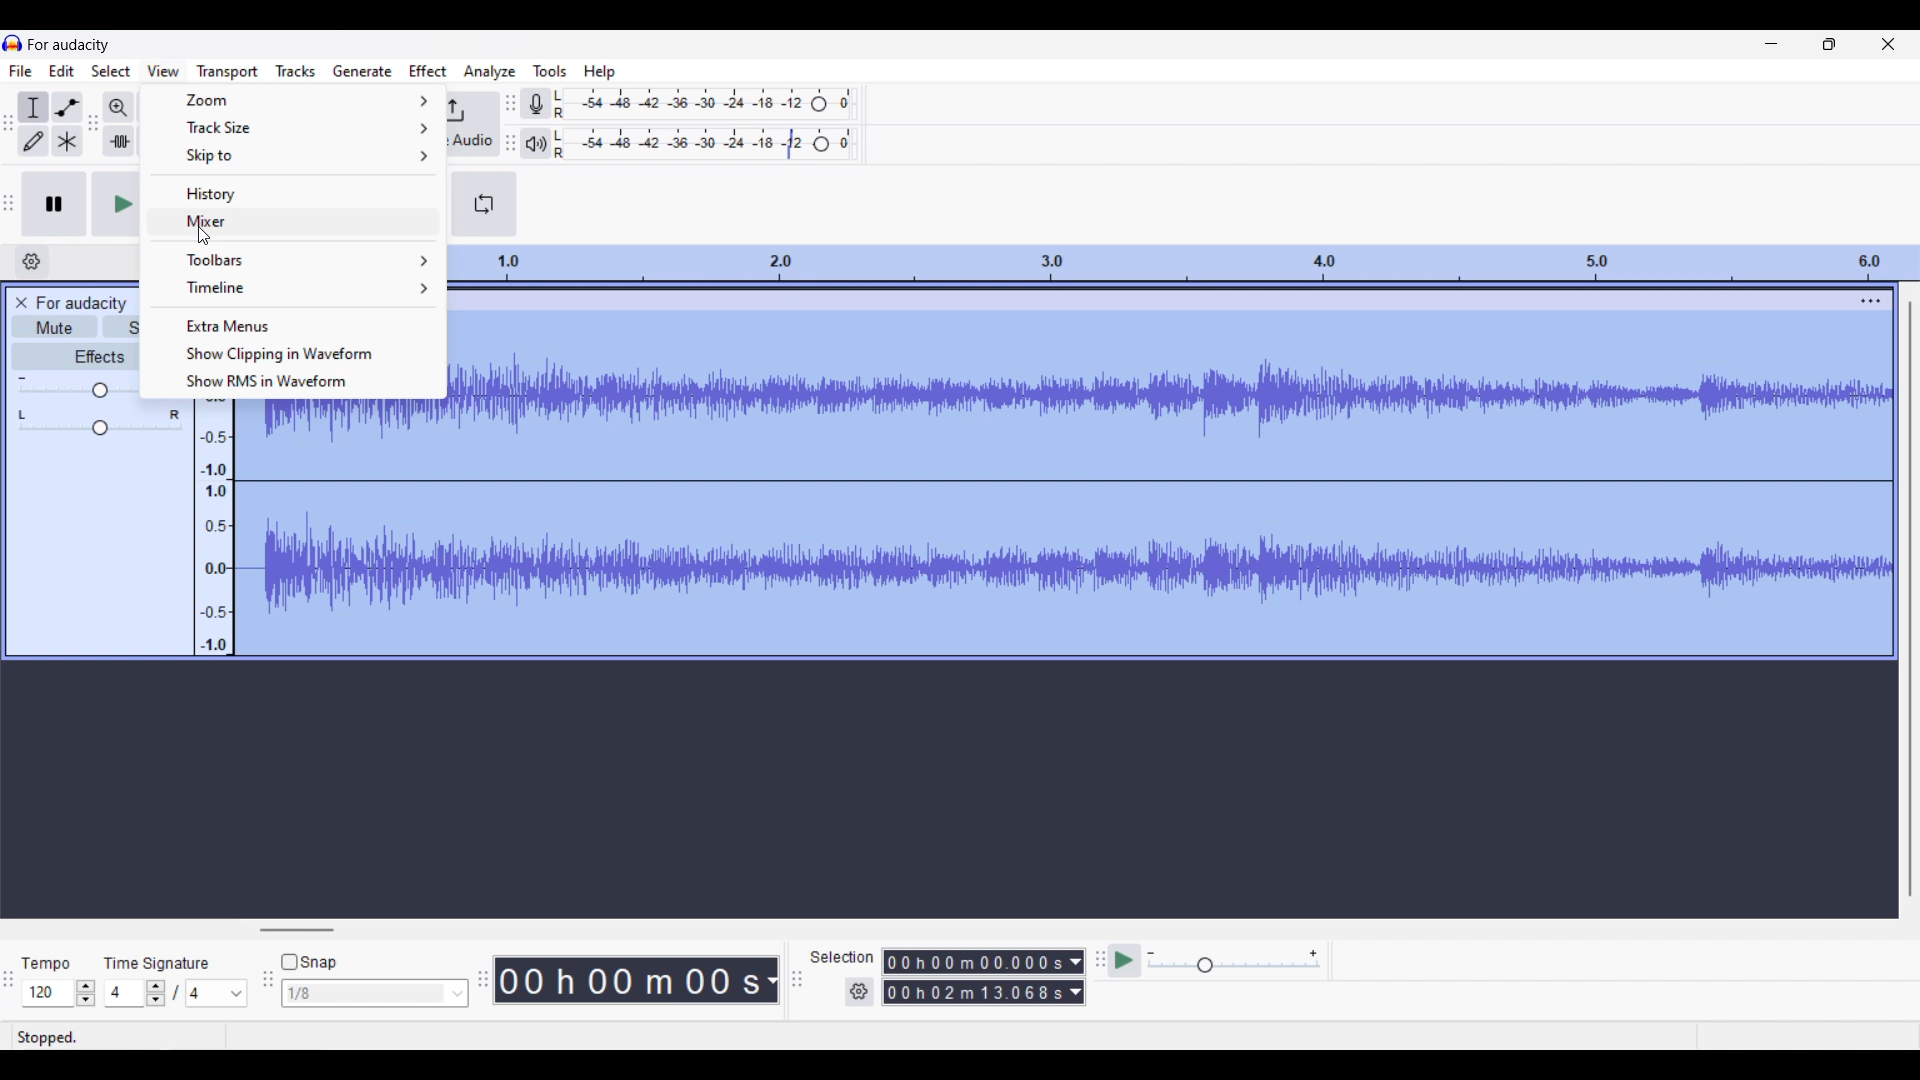 The width and height of the screenshot is (1920, 1080). What do you see at coordinates (1830, 44) in the screenshot?
I see `Show in smaller tab` at bounding box center [1830, 44].